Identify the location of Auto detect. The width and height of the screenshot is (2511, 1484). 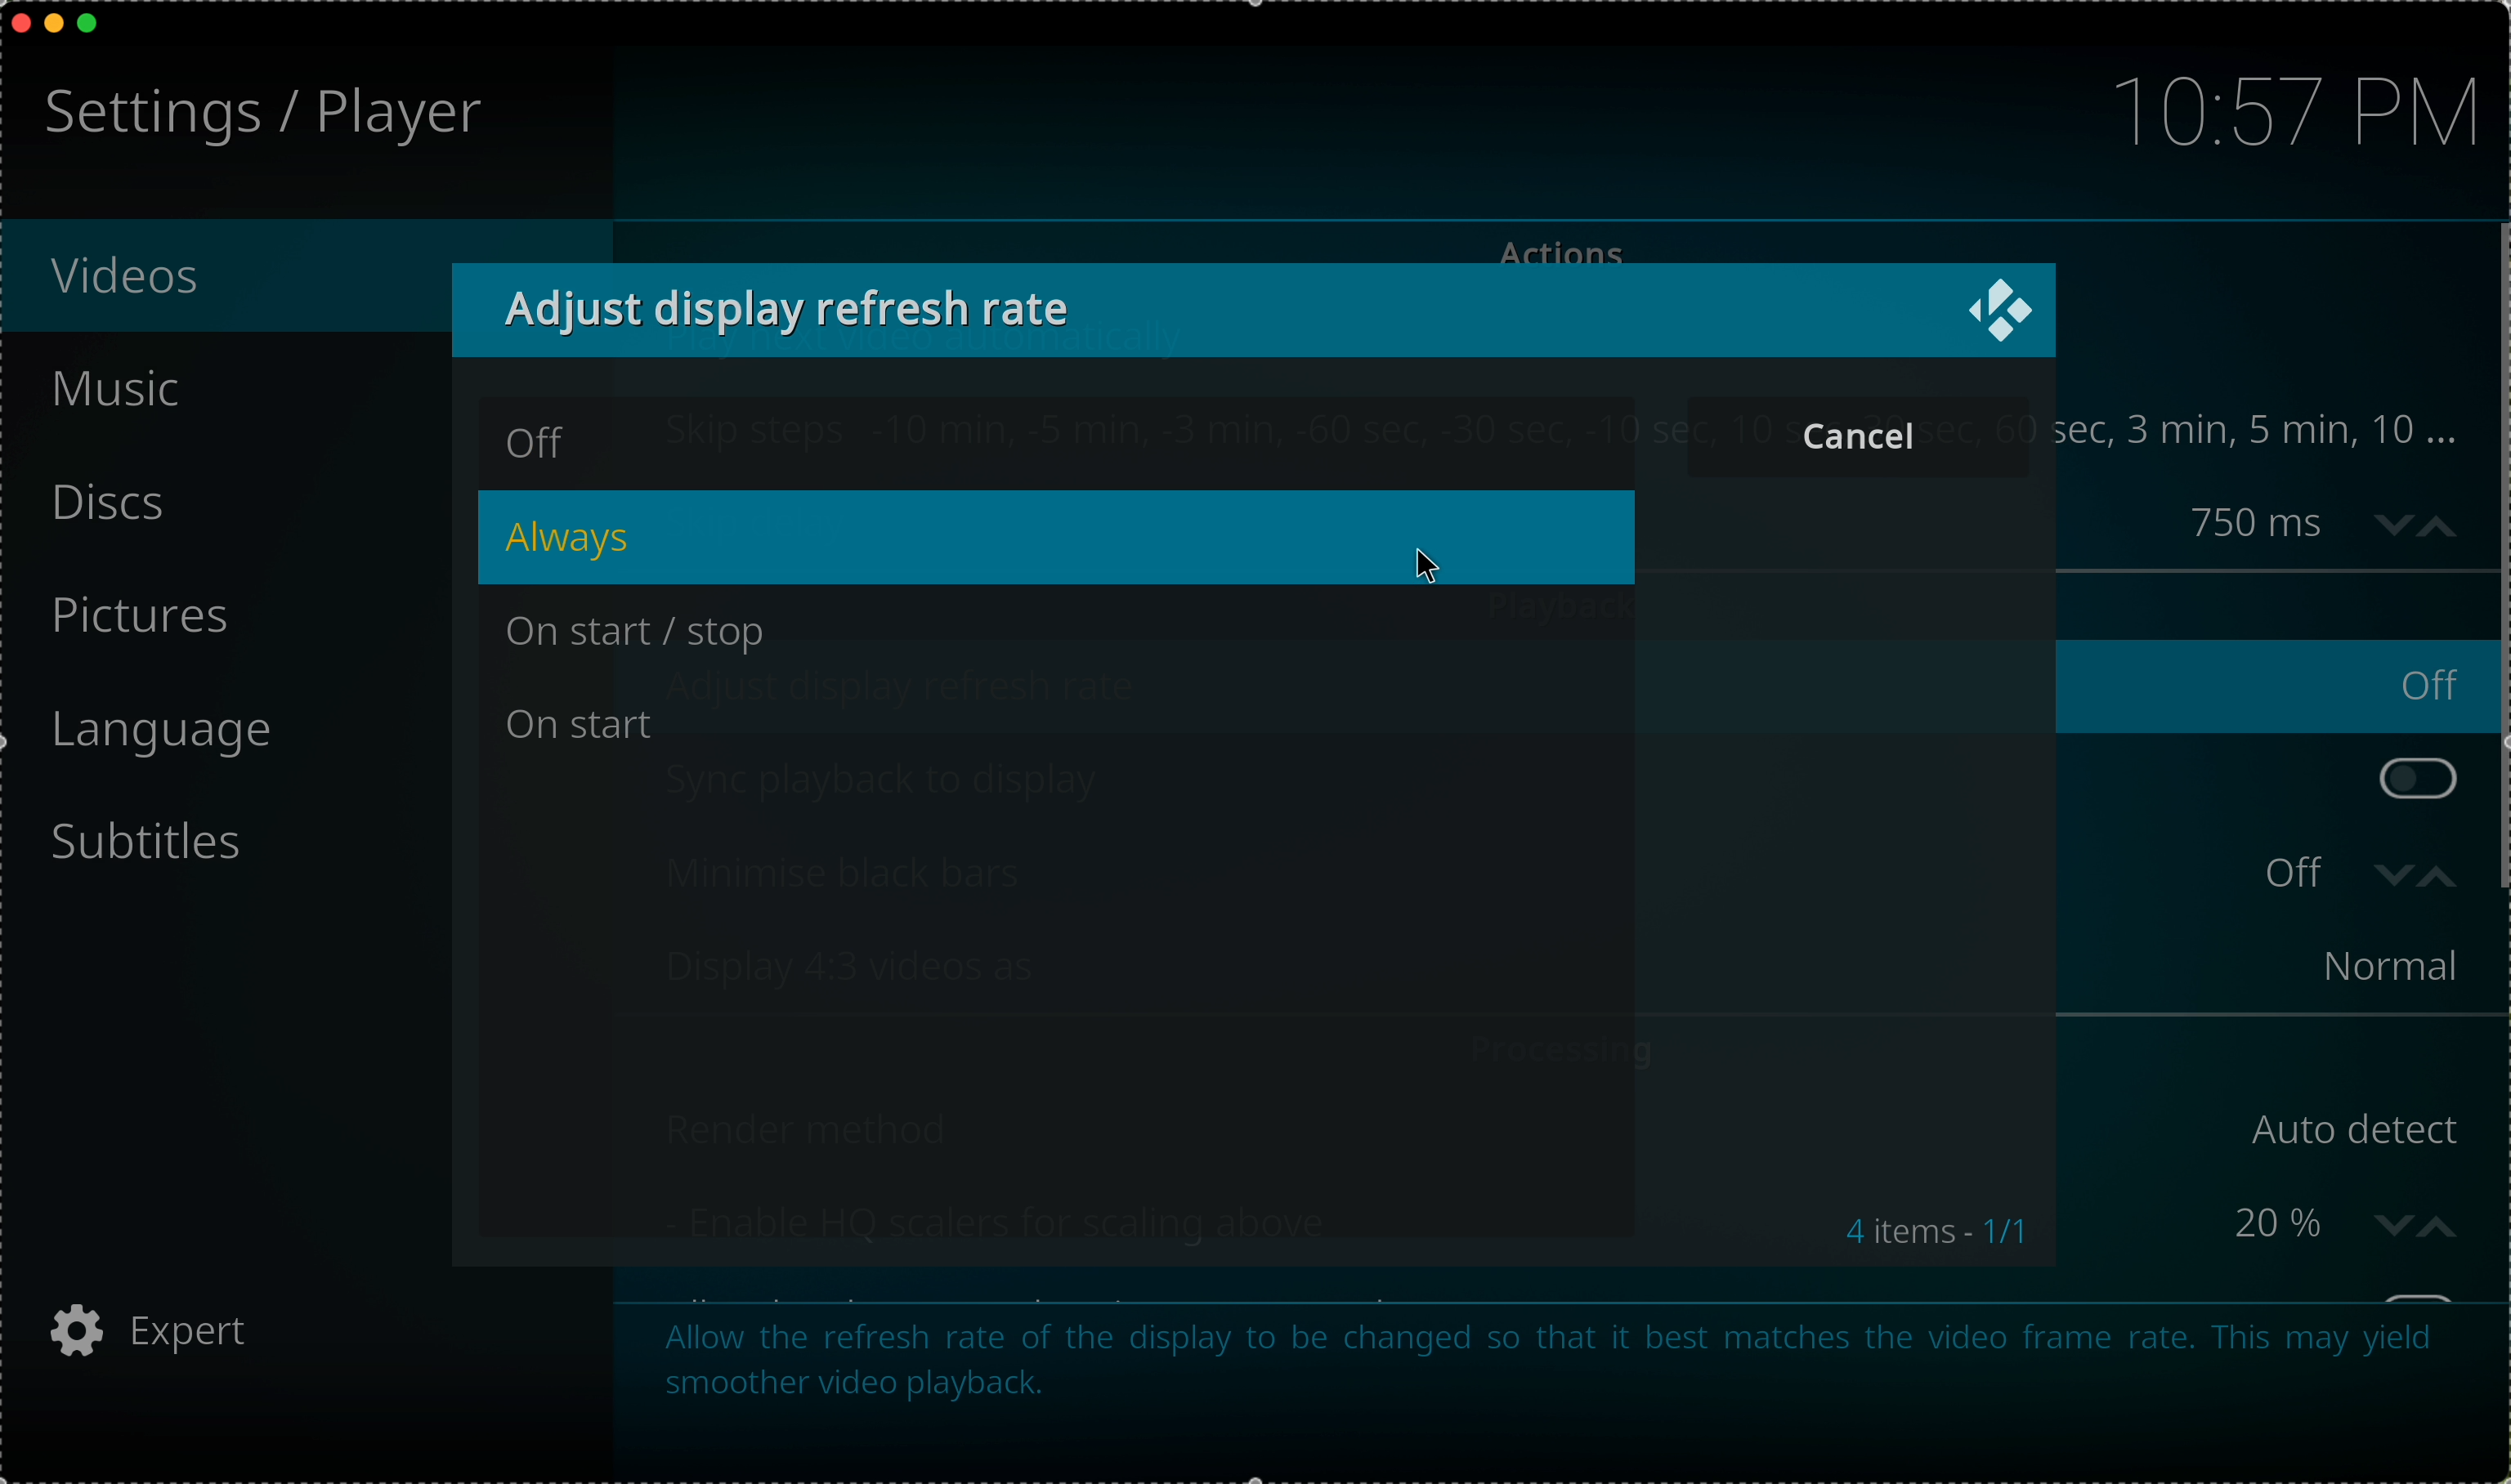
(2357, 1126).